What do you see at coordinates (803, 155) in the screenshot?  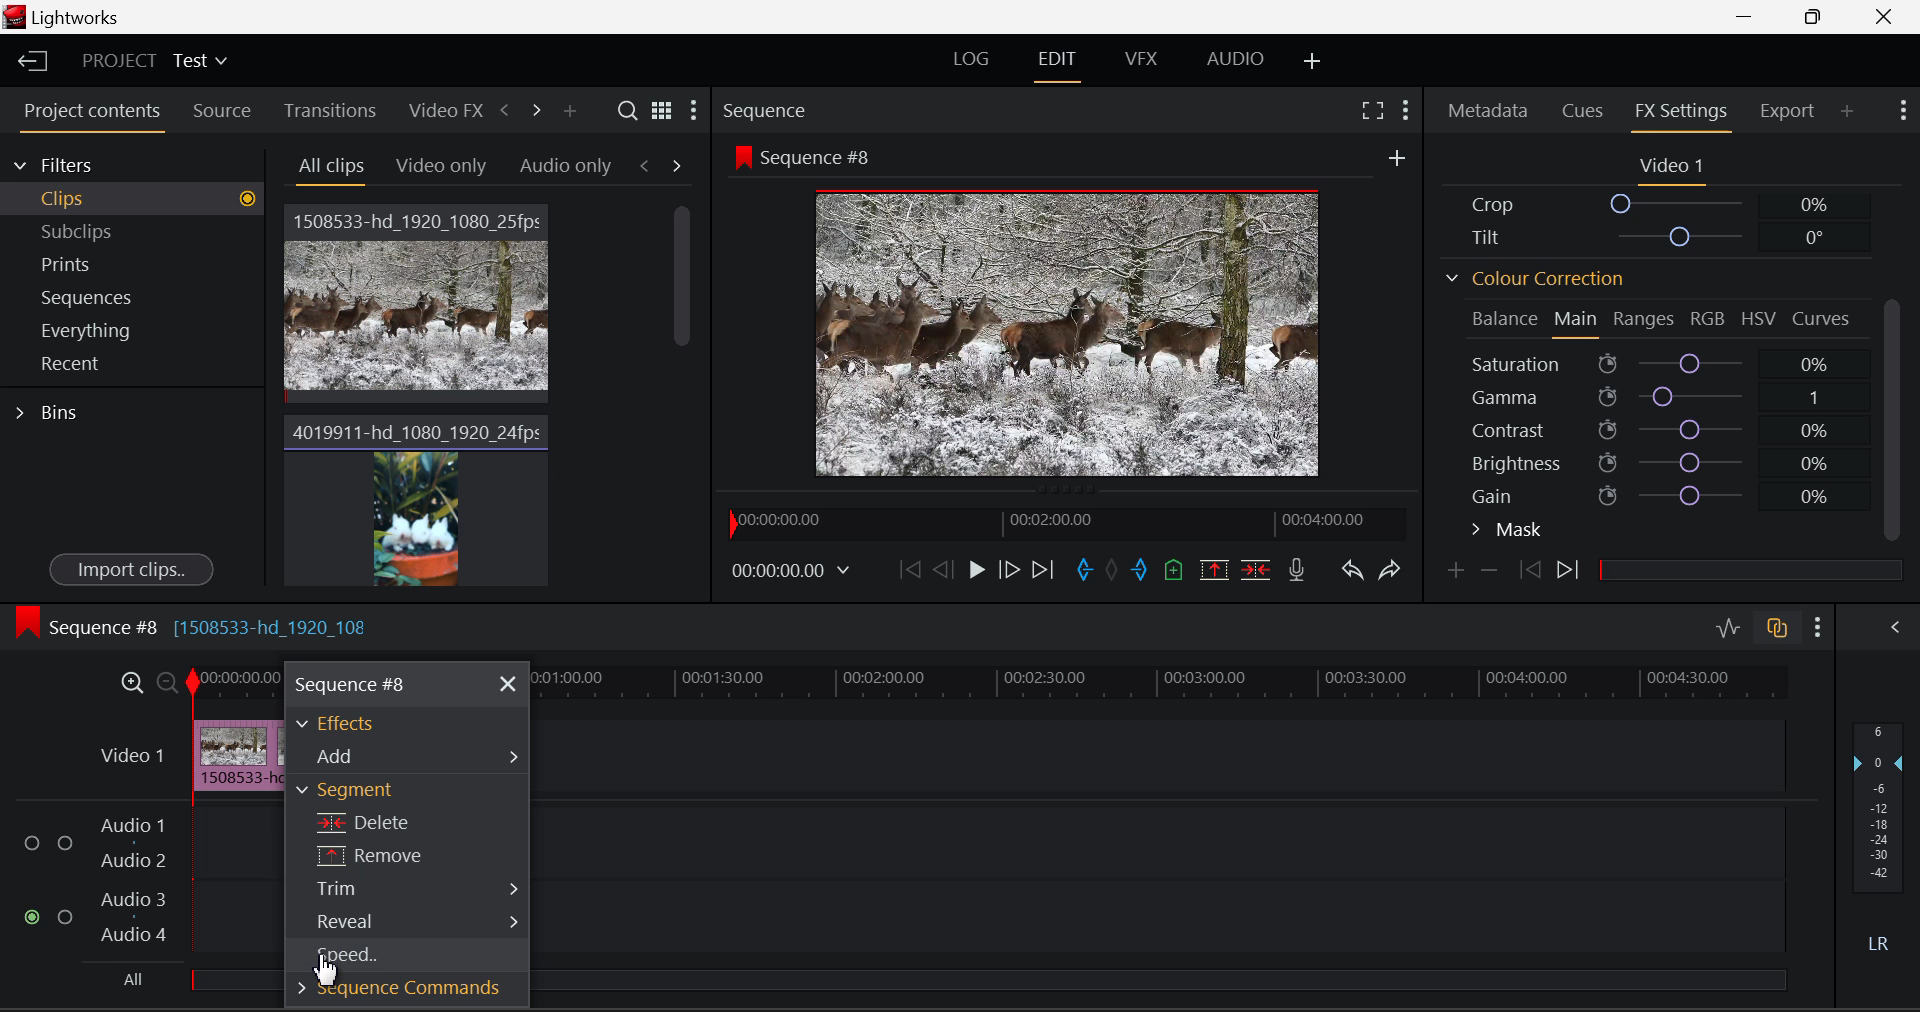 I see `Sequence #8` at bounding box center [803, 155].